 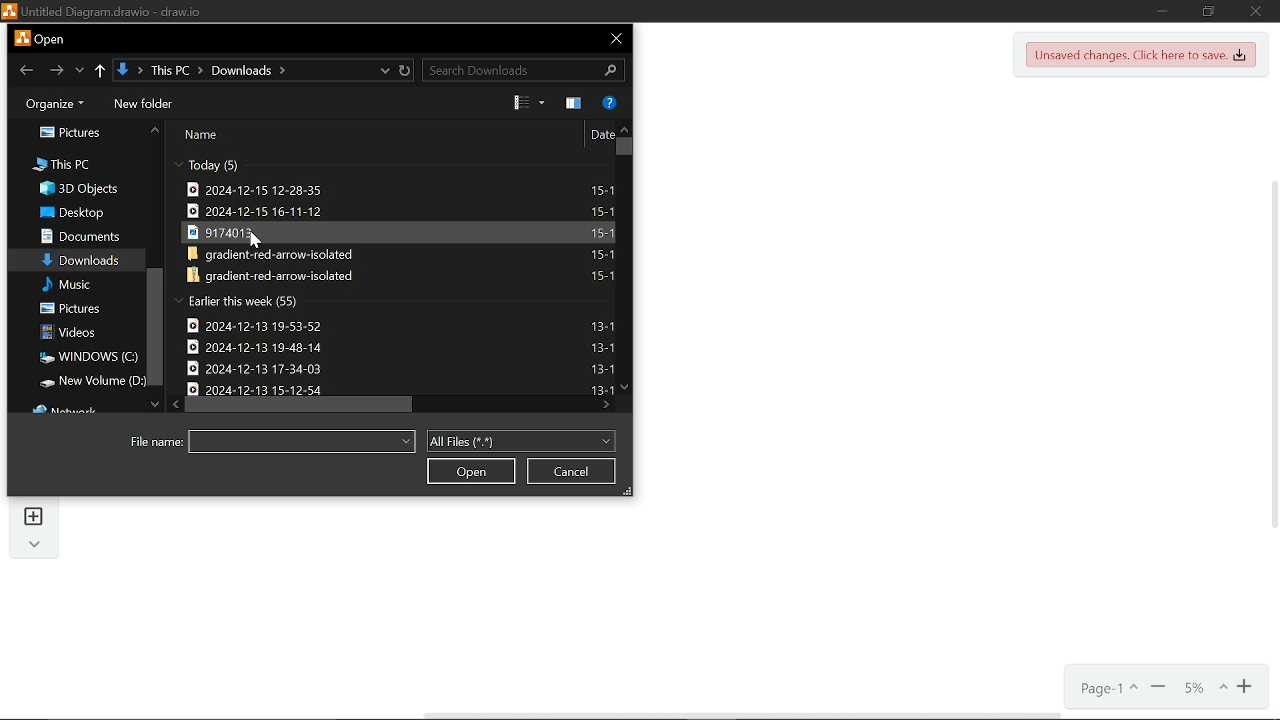 What do you see at coordinates (83, 237) in the screenshot?
I see `documents` at bounding box center [83, 237].